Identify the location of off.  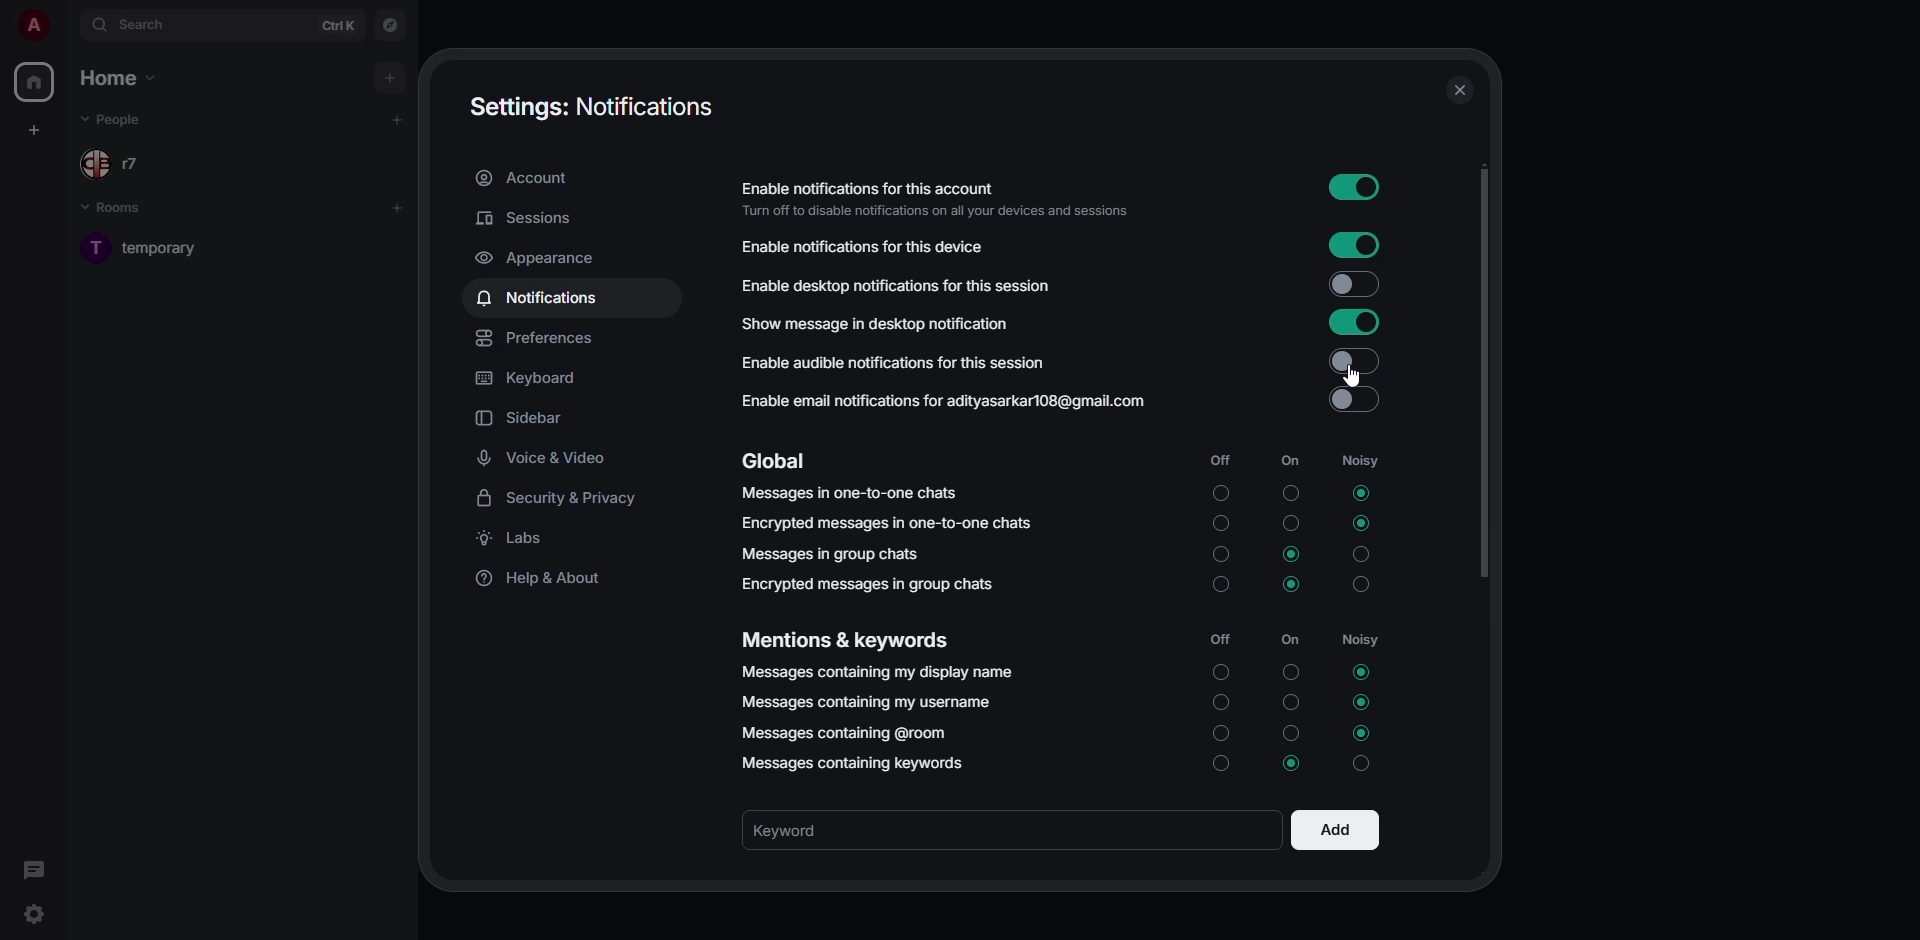
(1220, 732).